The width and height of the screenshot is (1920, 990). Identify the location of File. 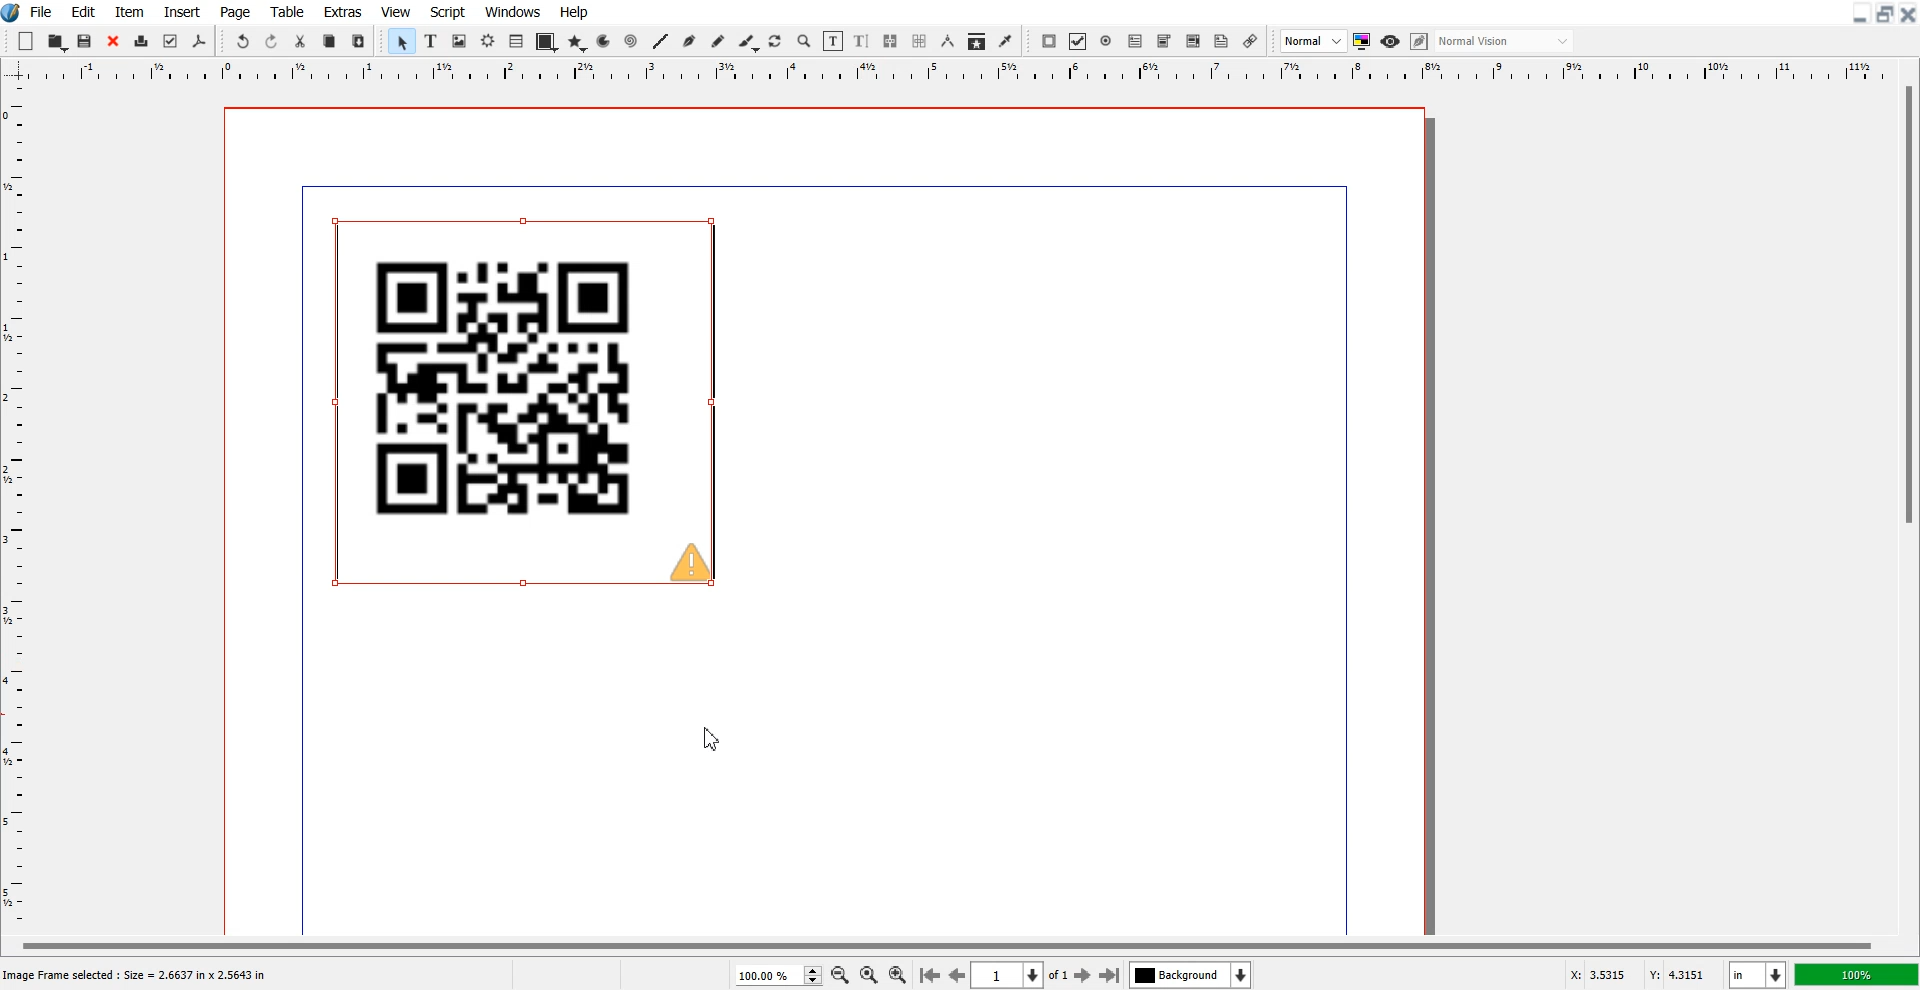
(42, 11).